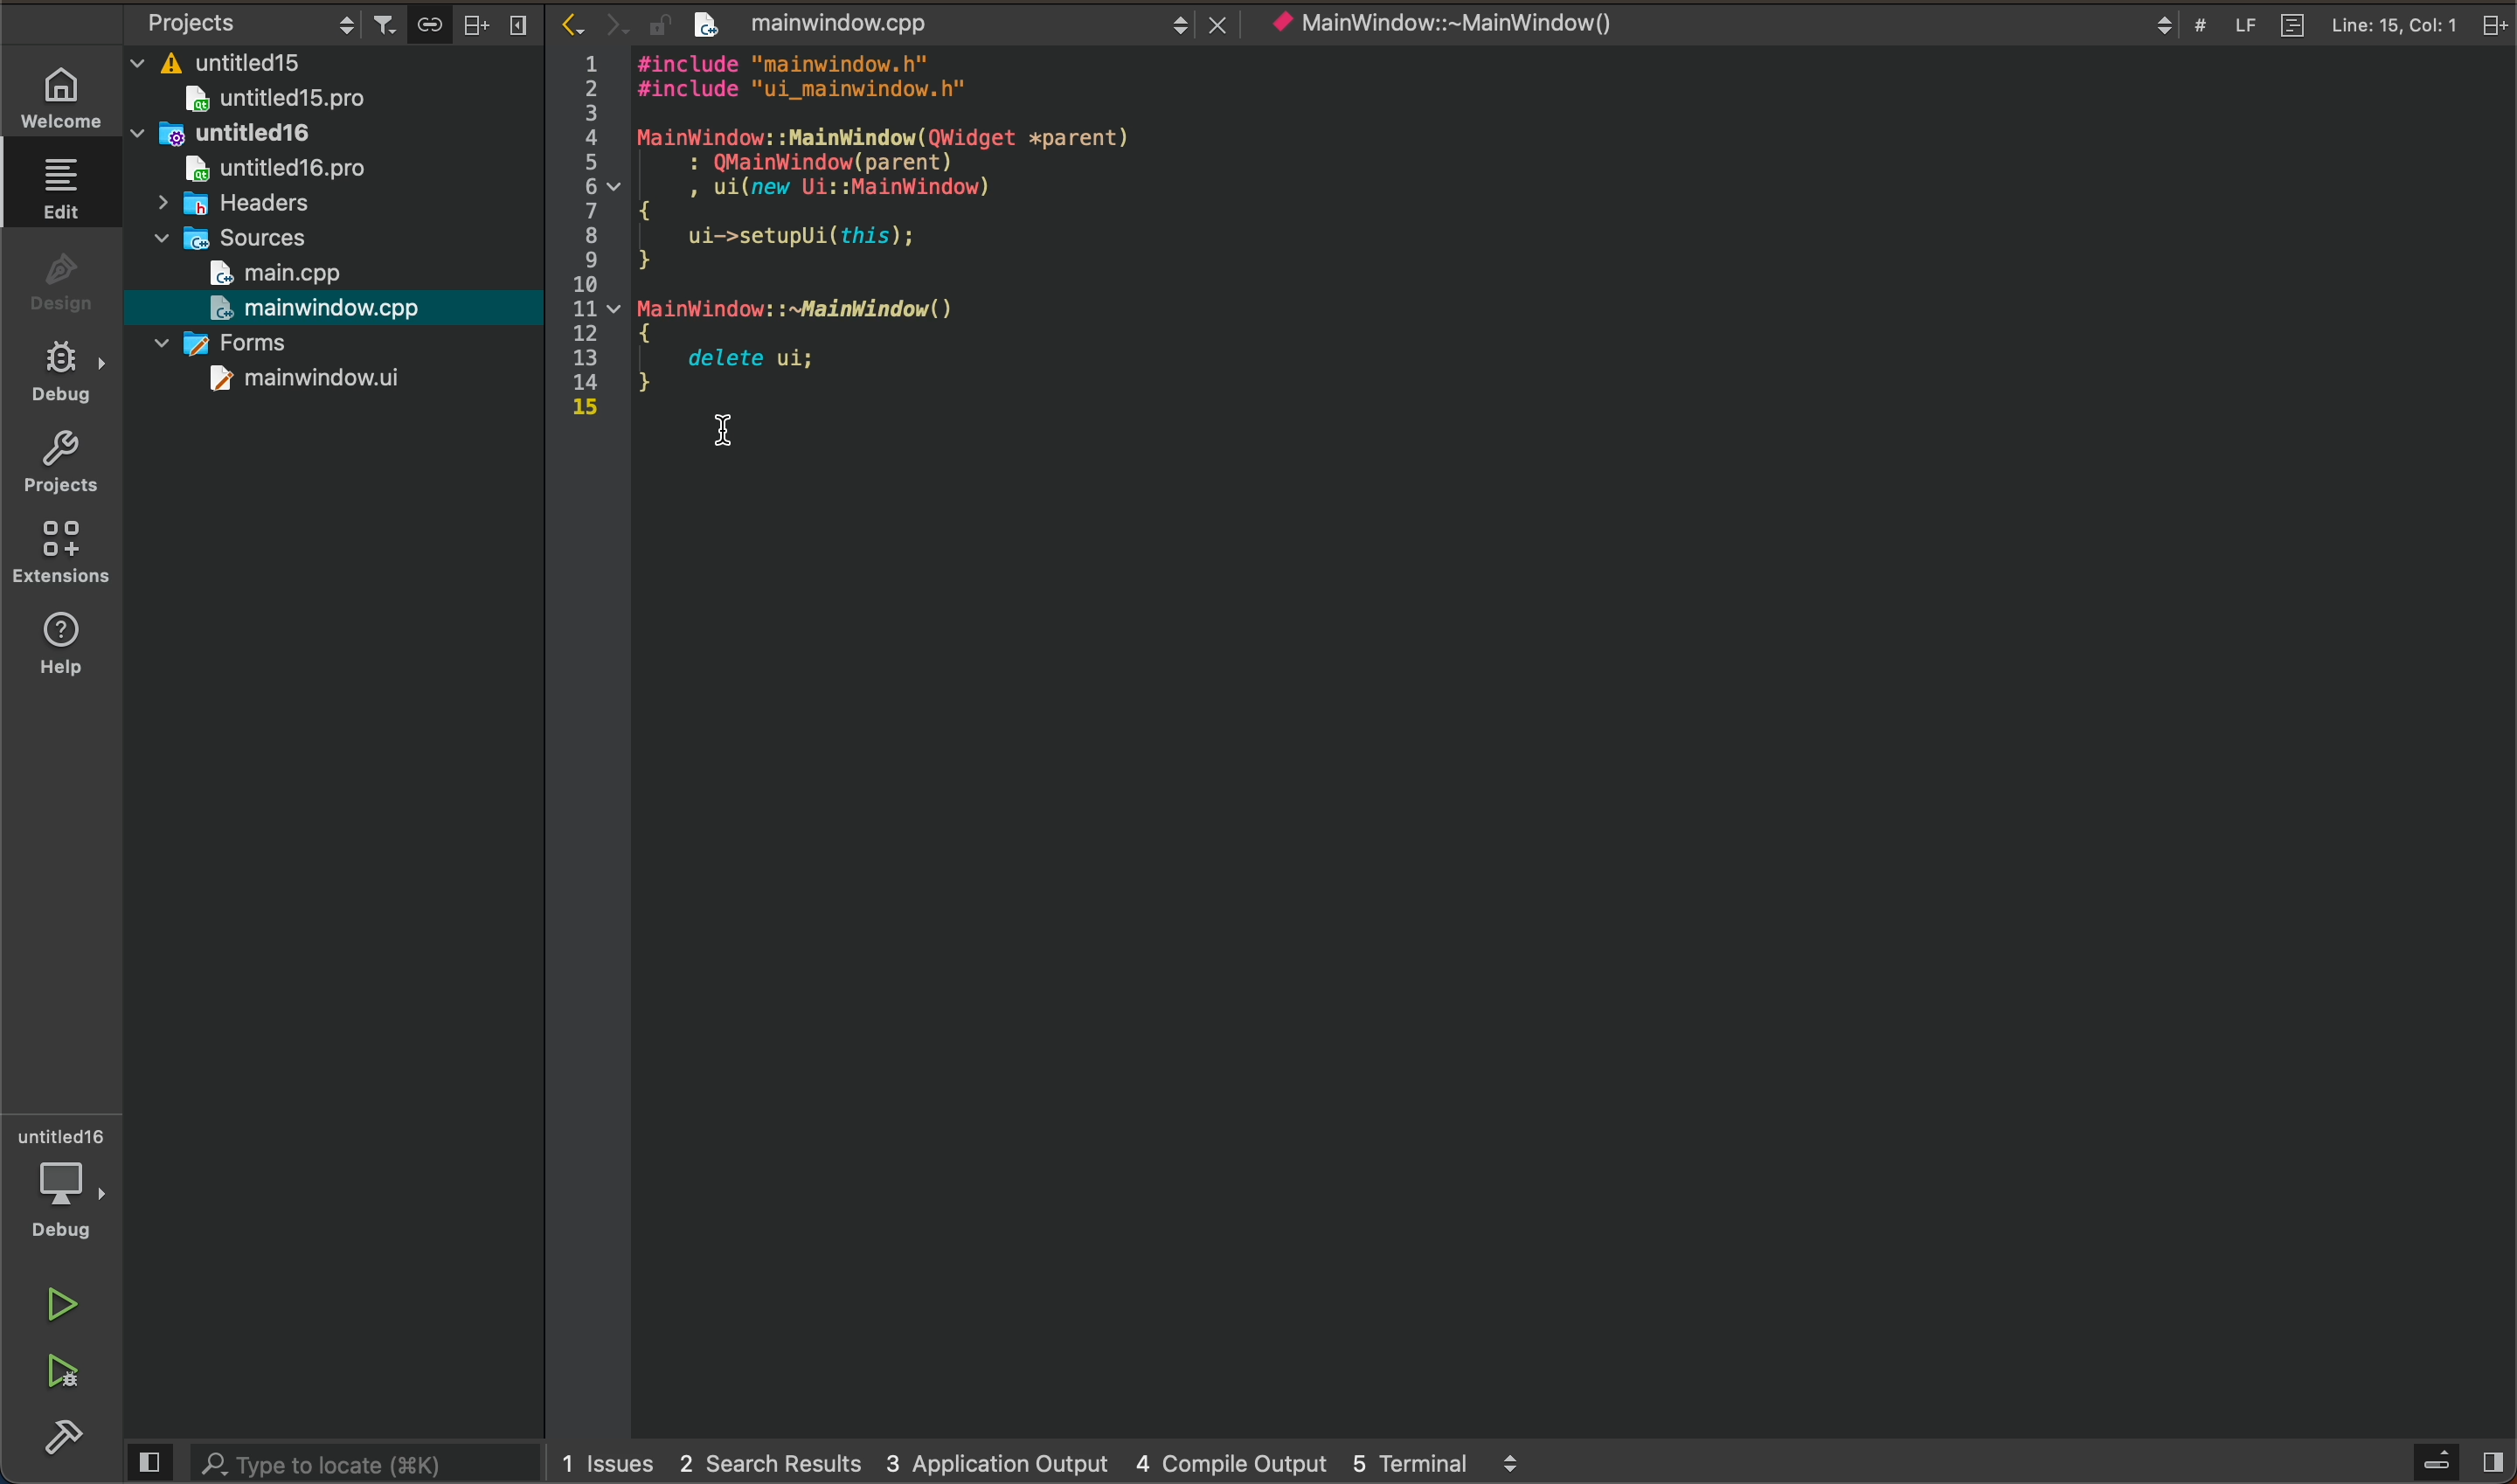 The height and width of the screenshot is (1484, 2517). I want to click on WELCOME, so click(60, 95).